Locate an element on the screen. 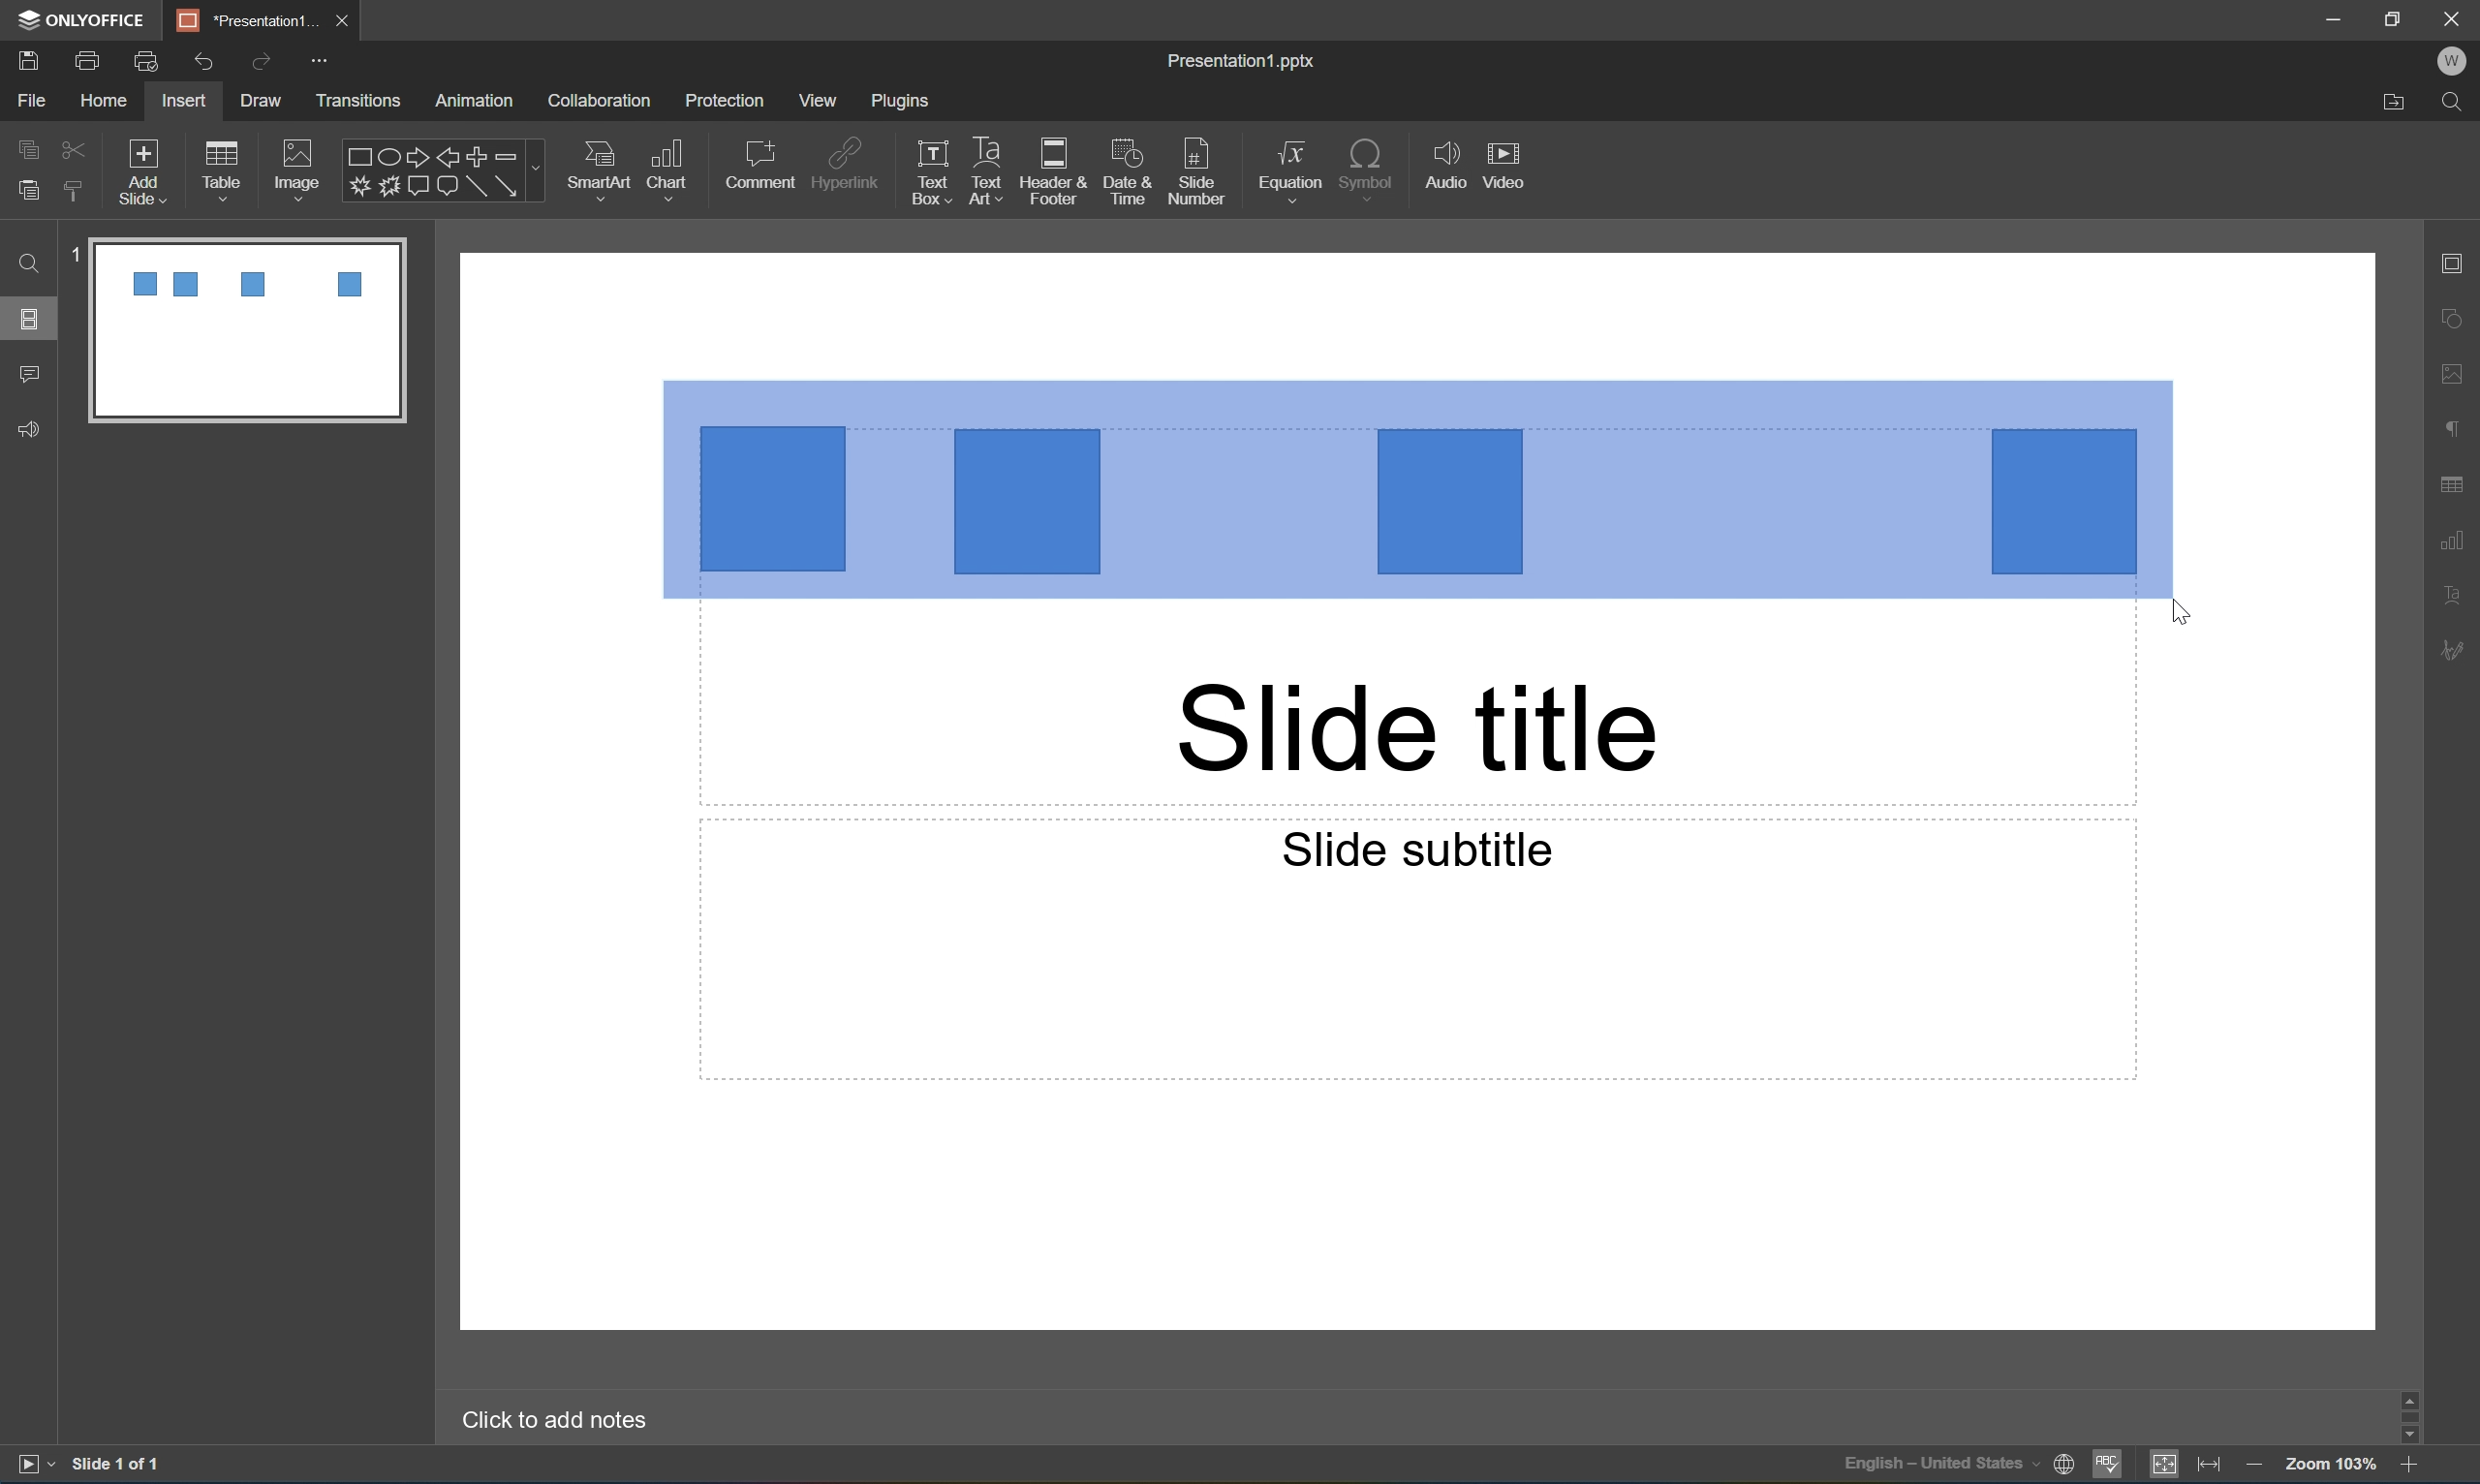 The height and width of the screenshot is (1484, 2480). symbol is located at coordinates (1367, 166).